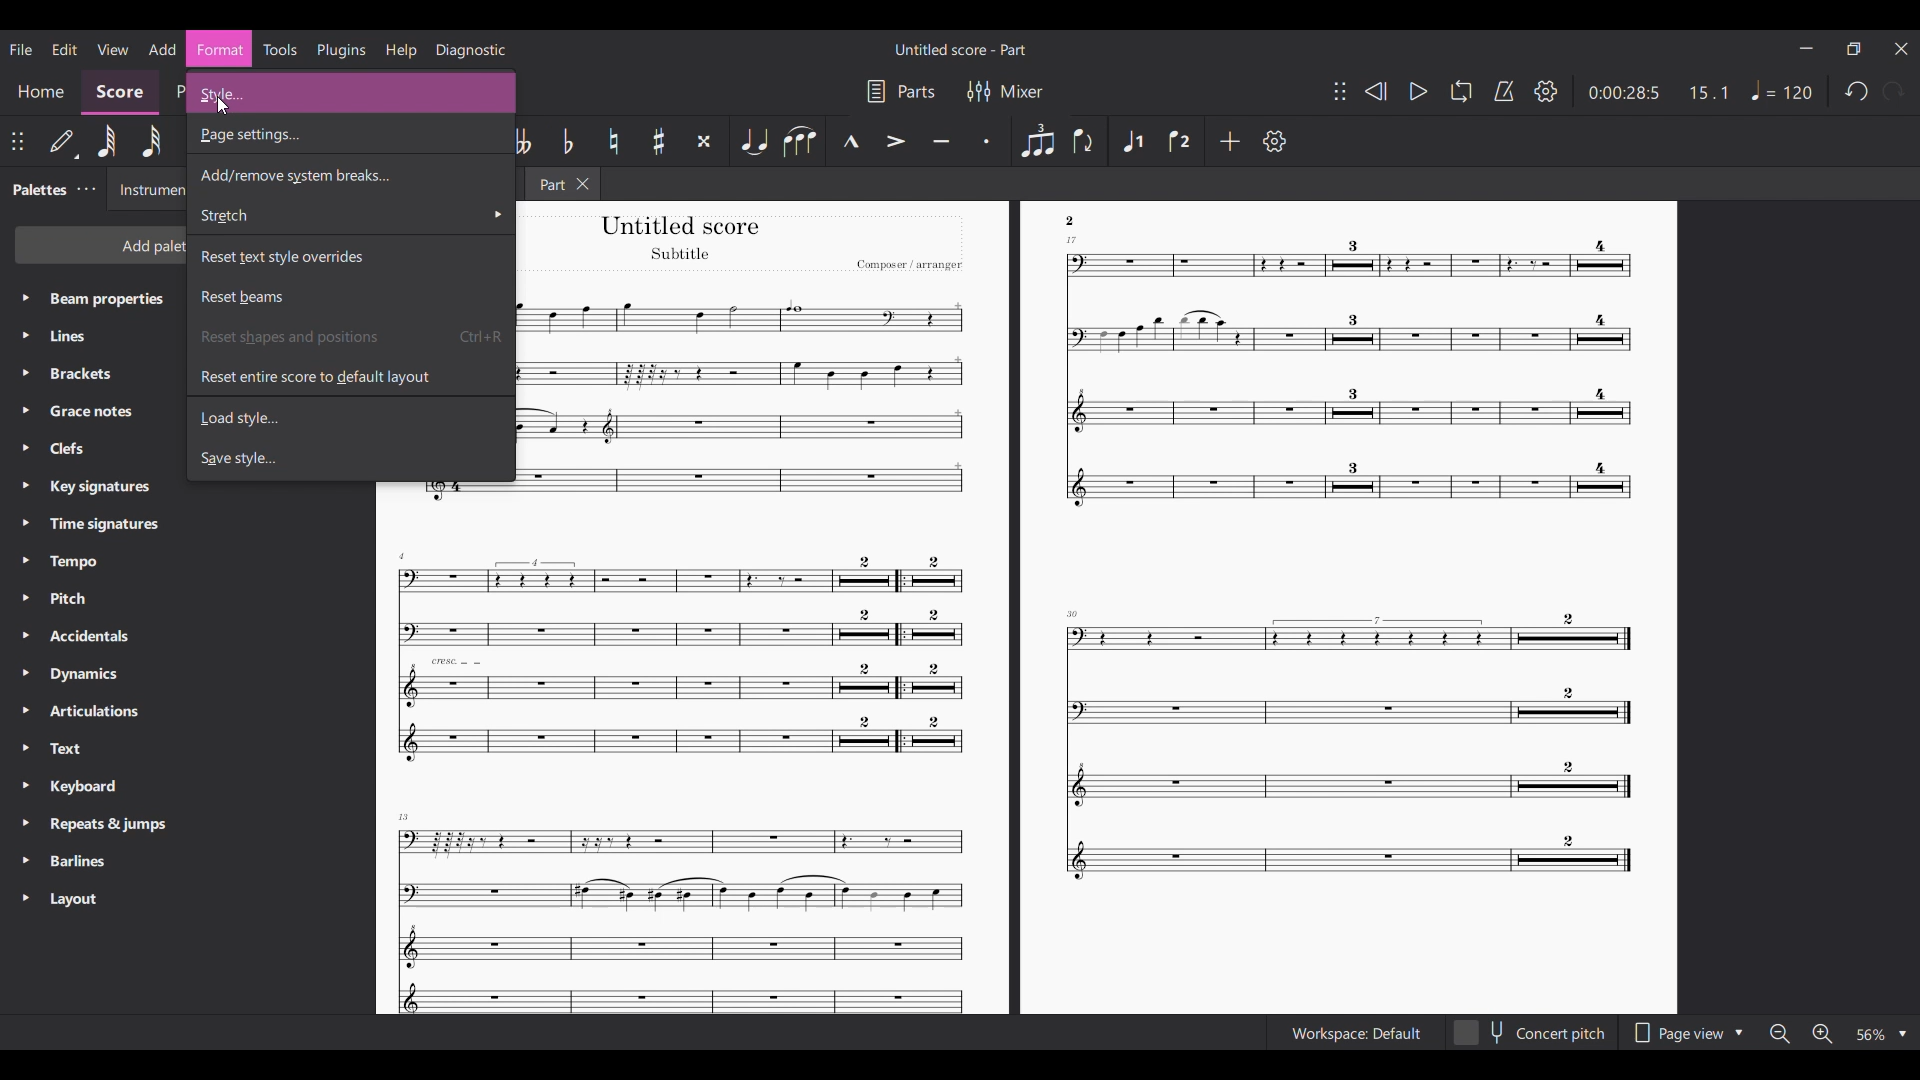 The height and width of the screenshot is (1080, 1920). Describe the element at coordinates (93, 374) in the screenshot. I see `Brackets` at that location.